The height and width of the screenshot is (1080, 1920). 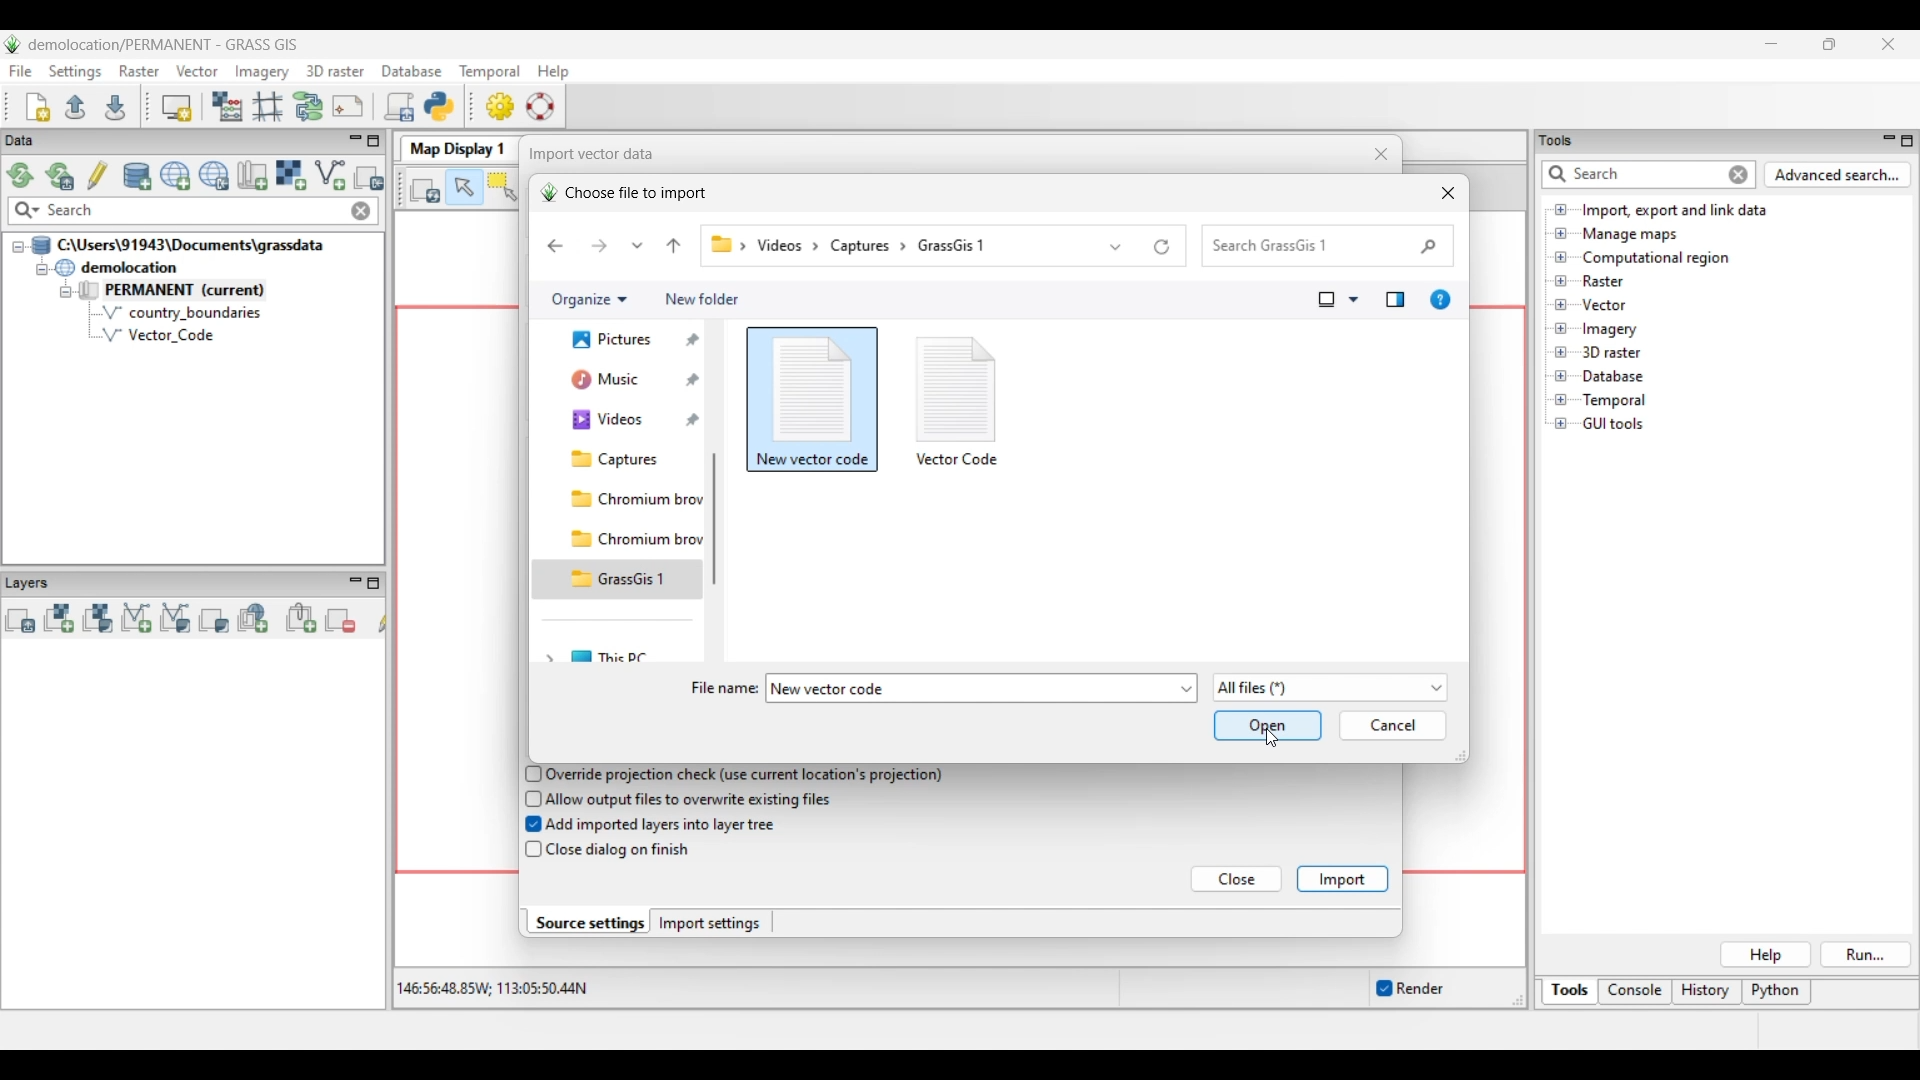 What do you see at coordinates (702, 300) in the screenshot?
I see `Add new folder` at bounding box center [702, 300].